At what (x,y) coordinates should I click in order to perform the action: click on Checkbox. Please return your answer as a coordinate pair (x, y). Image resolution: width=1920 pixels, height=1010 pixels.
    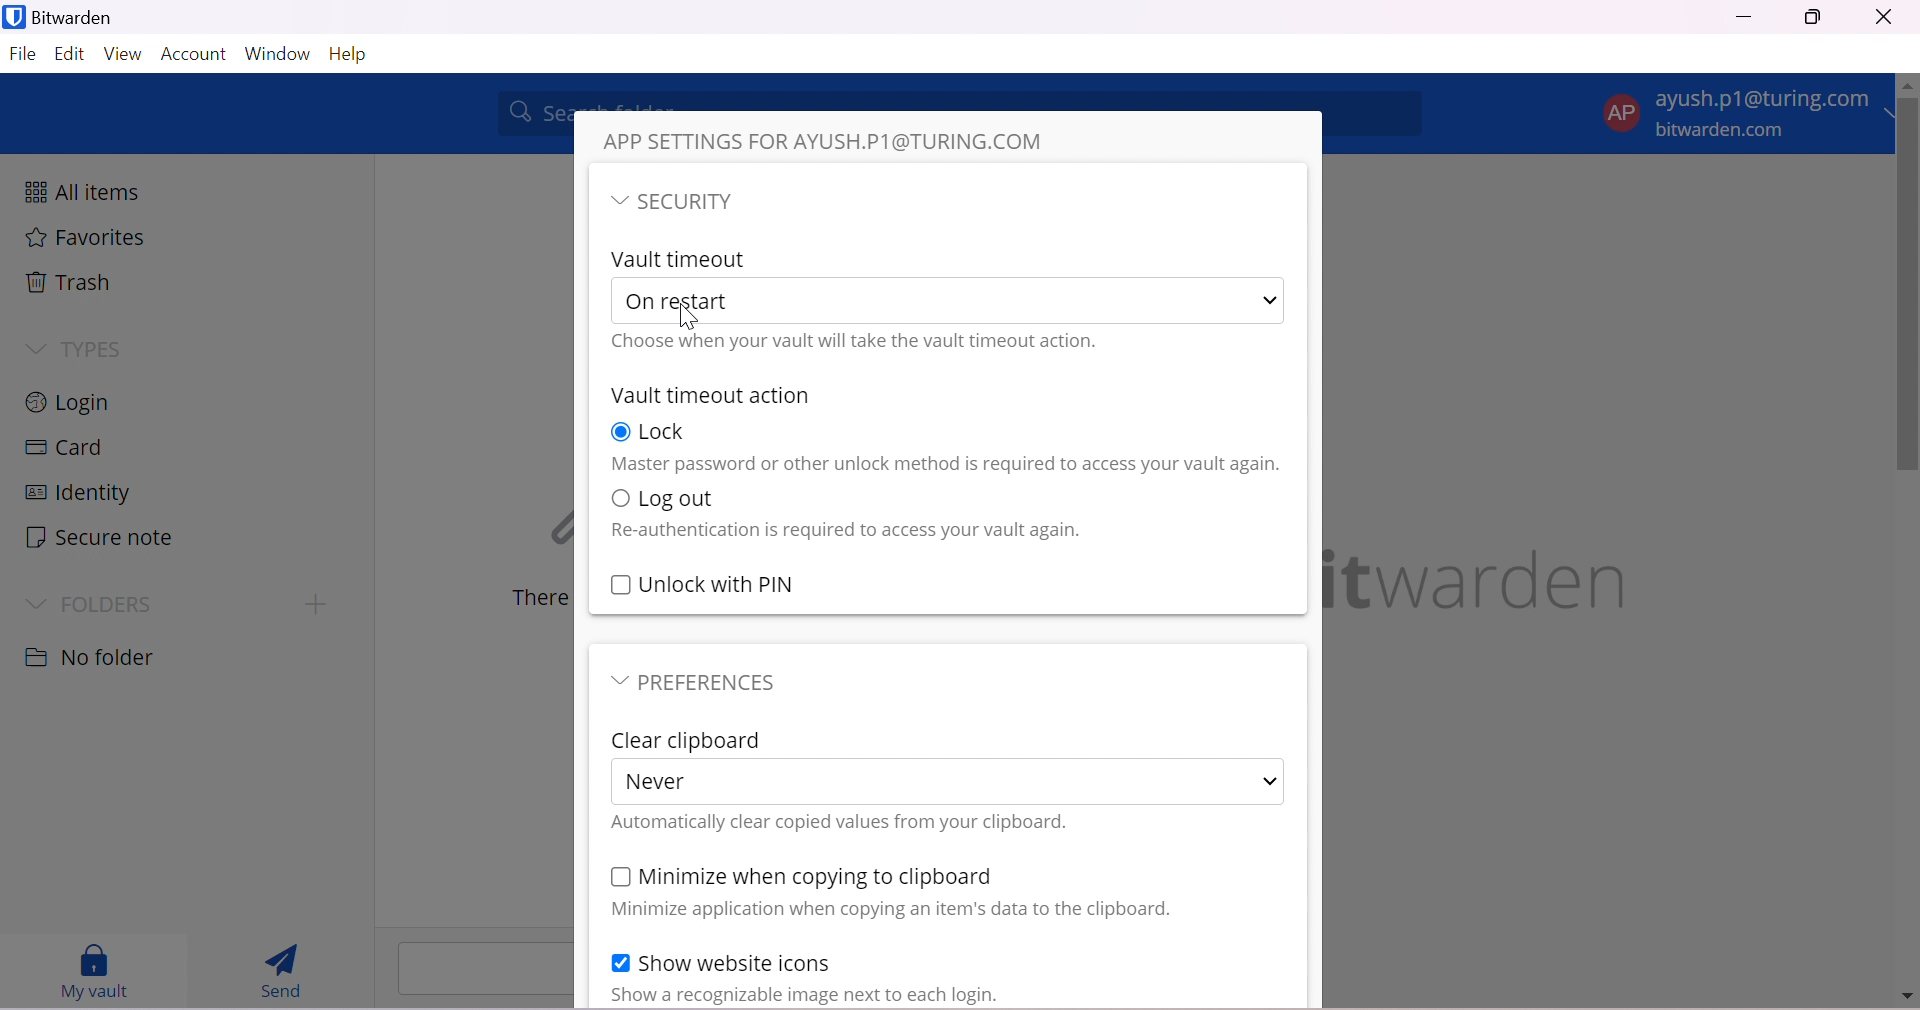
    Looking at the image, I should click on (619, 500).